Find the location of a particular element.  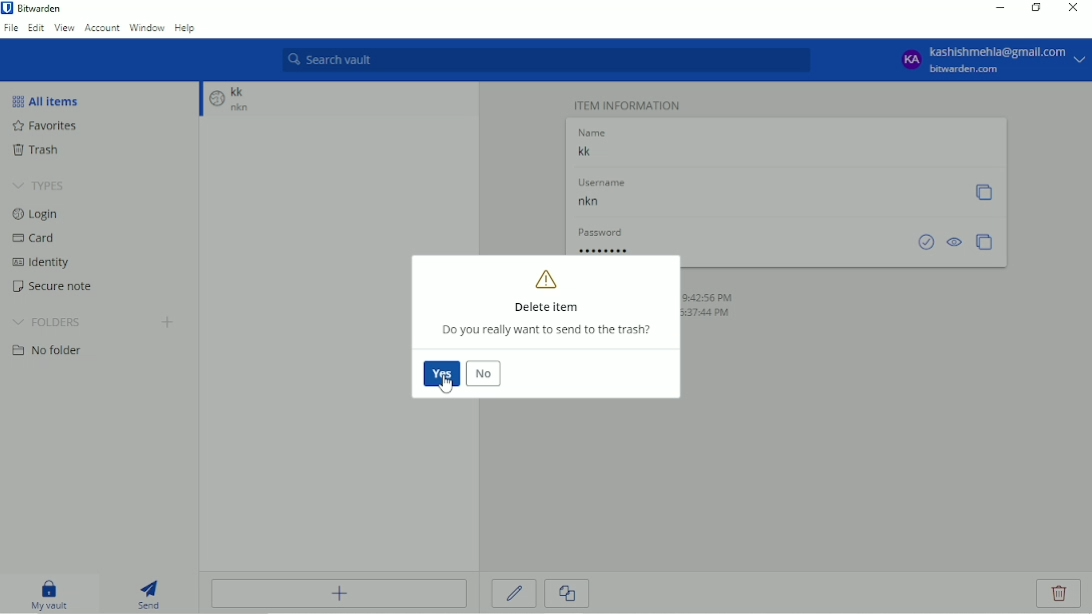

cursor is located at coordinates (449, 384).